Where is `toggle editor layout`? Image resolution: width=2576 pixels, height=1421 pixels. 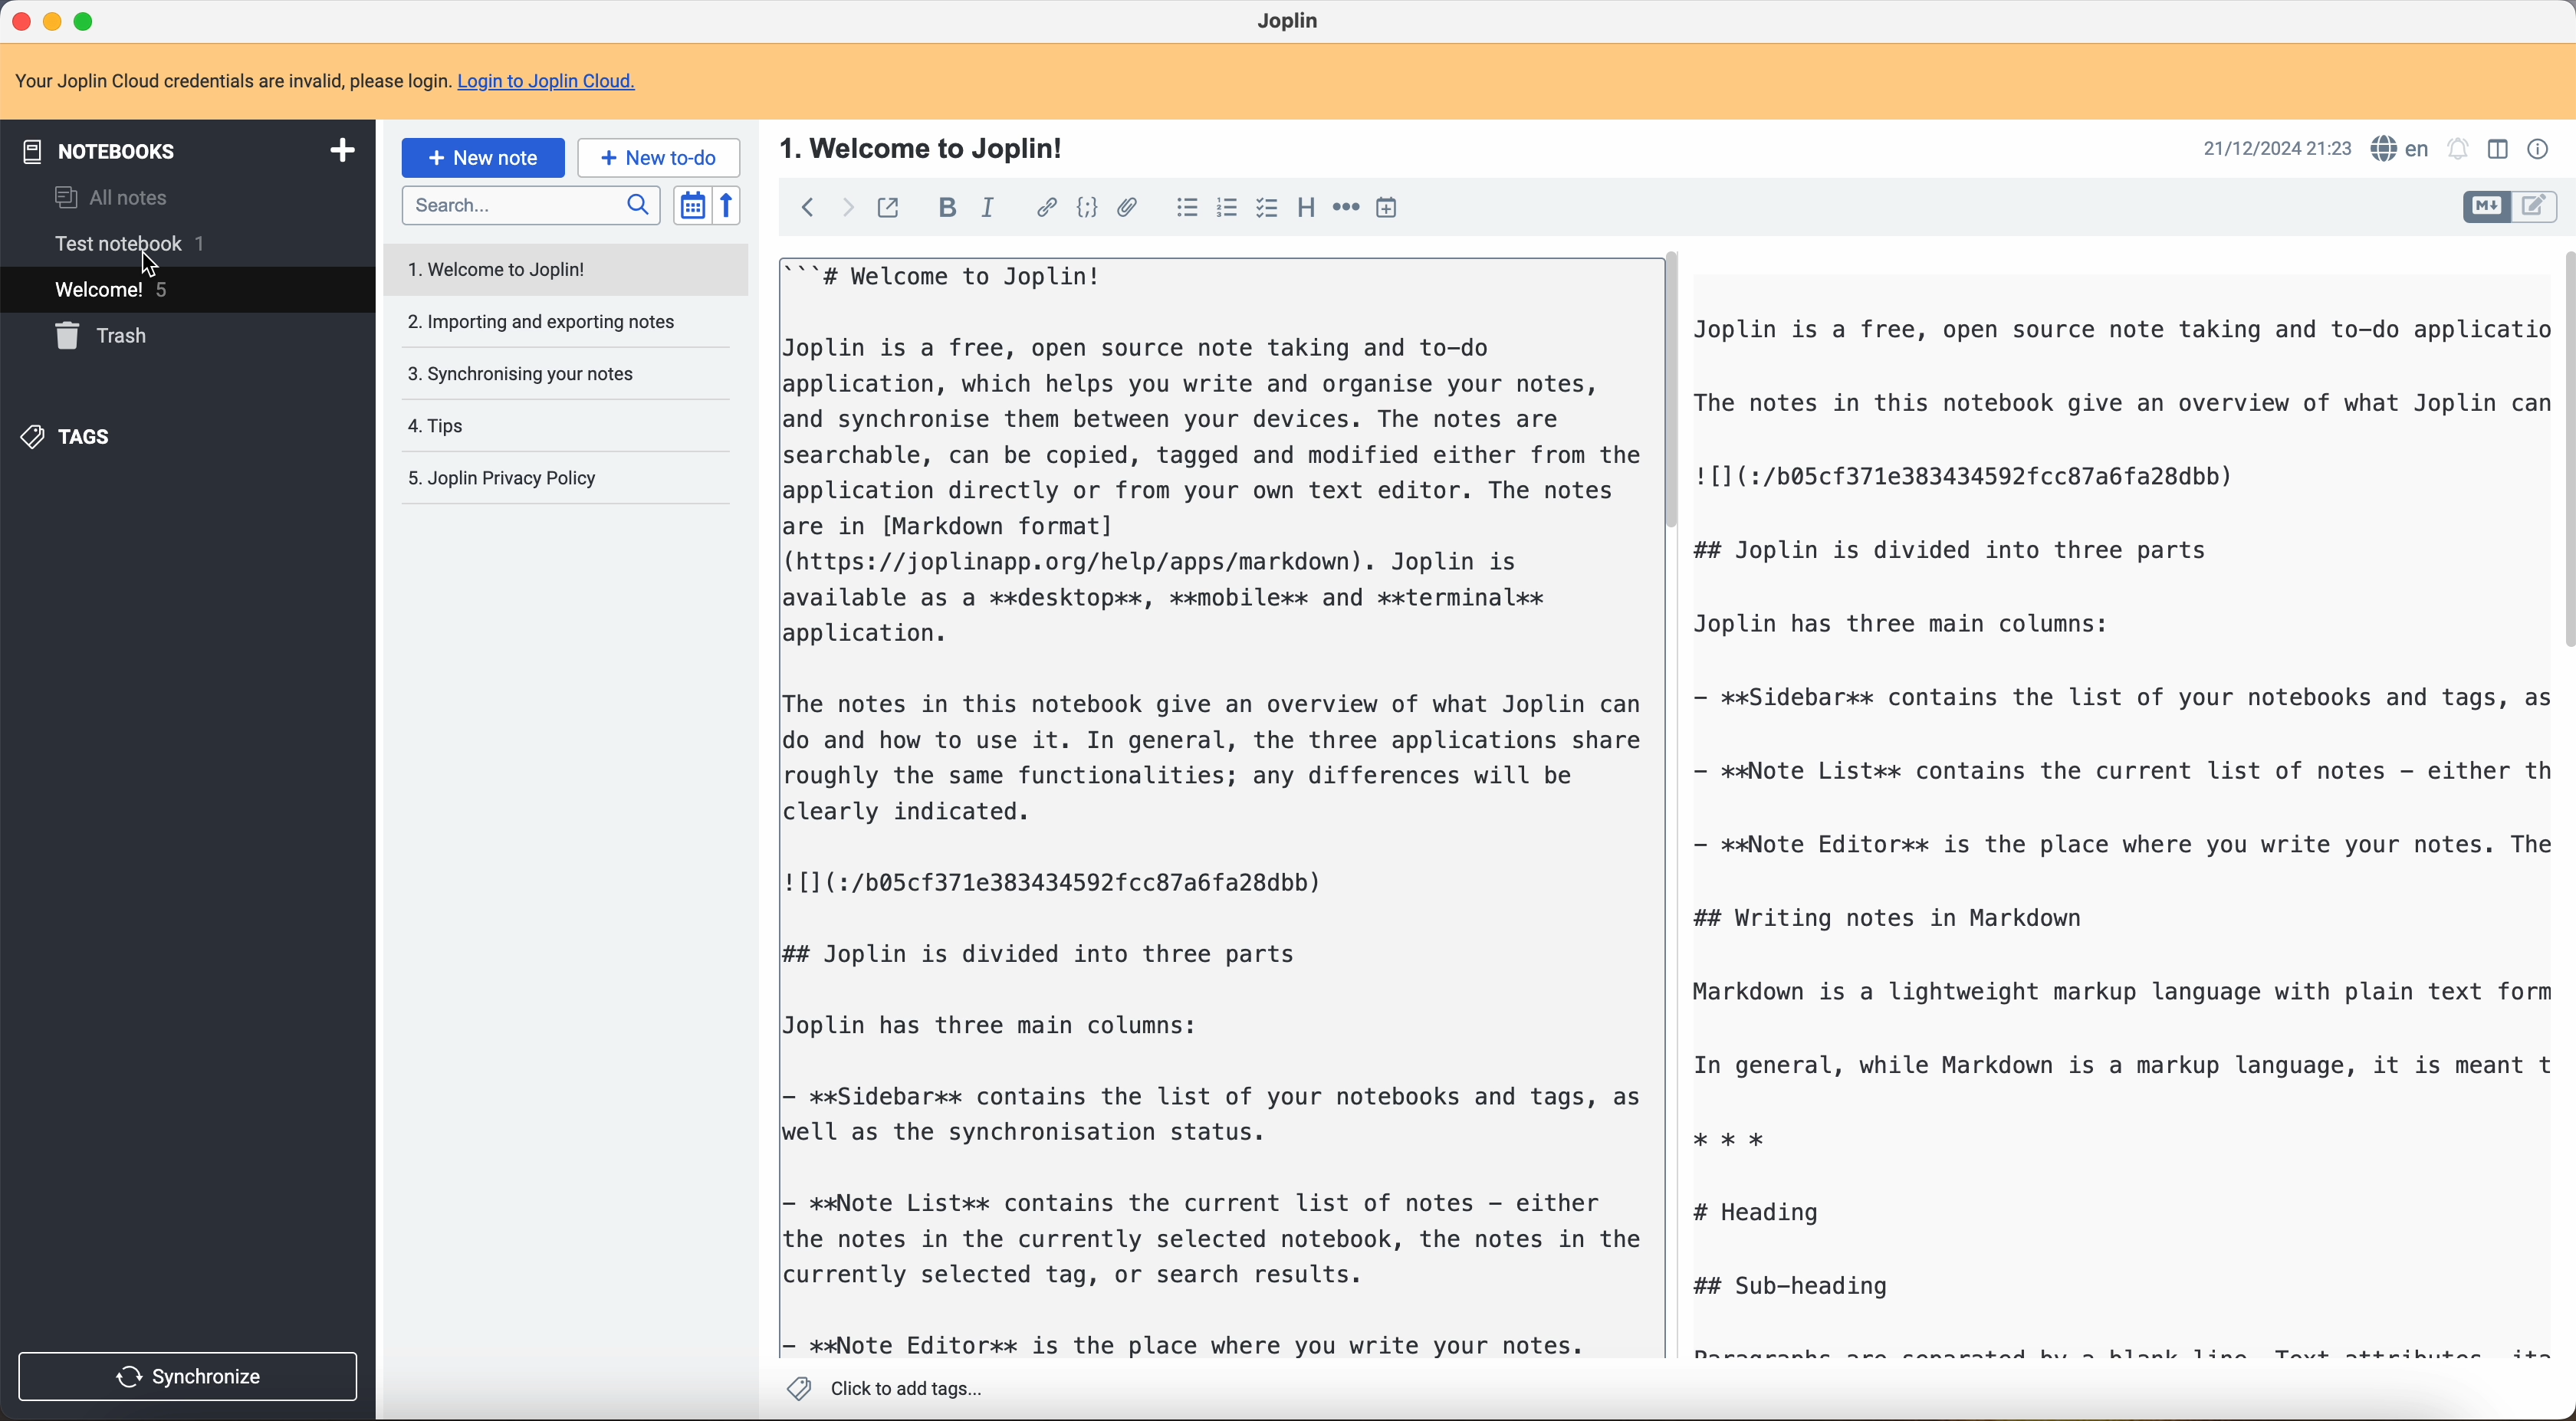
toggle editor layout is located at coordinates (2486, 208).